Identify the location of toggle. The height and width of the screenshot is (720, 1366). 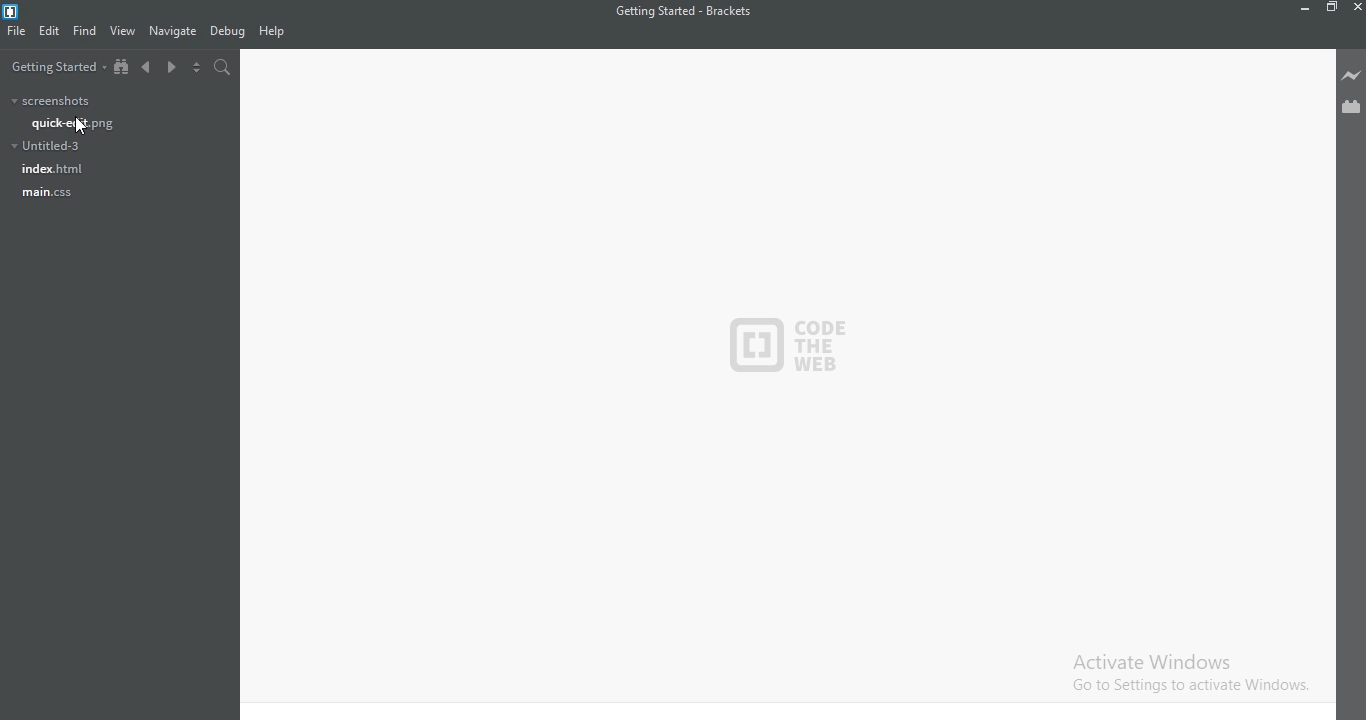
(196, 67).